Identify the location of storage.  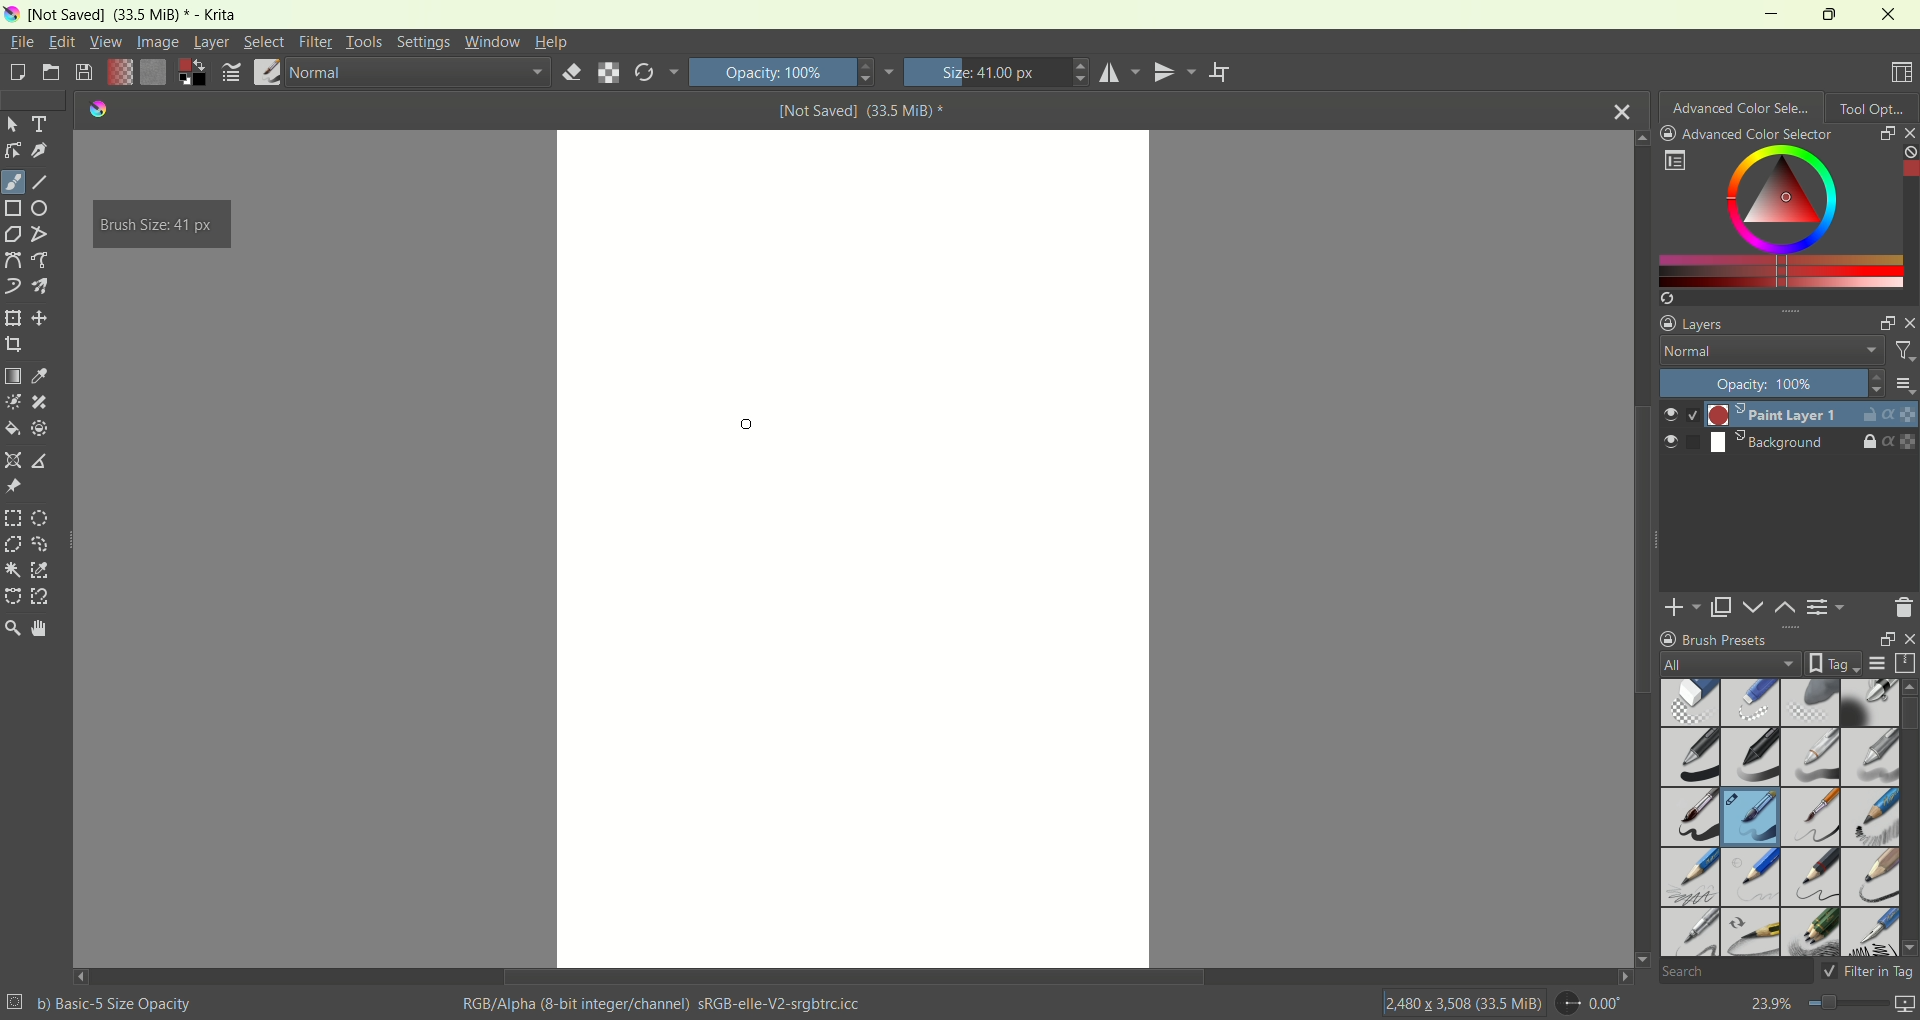
(1908, 663).